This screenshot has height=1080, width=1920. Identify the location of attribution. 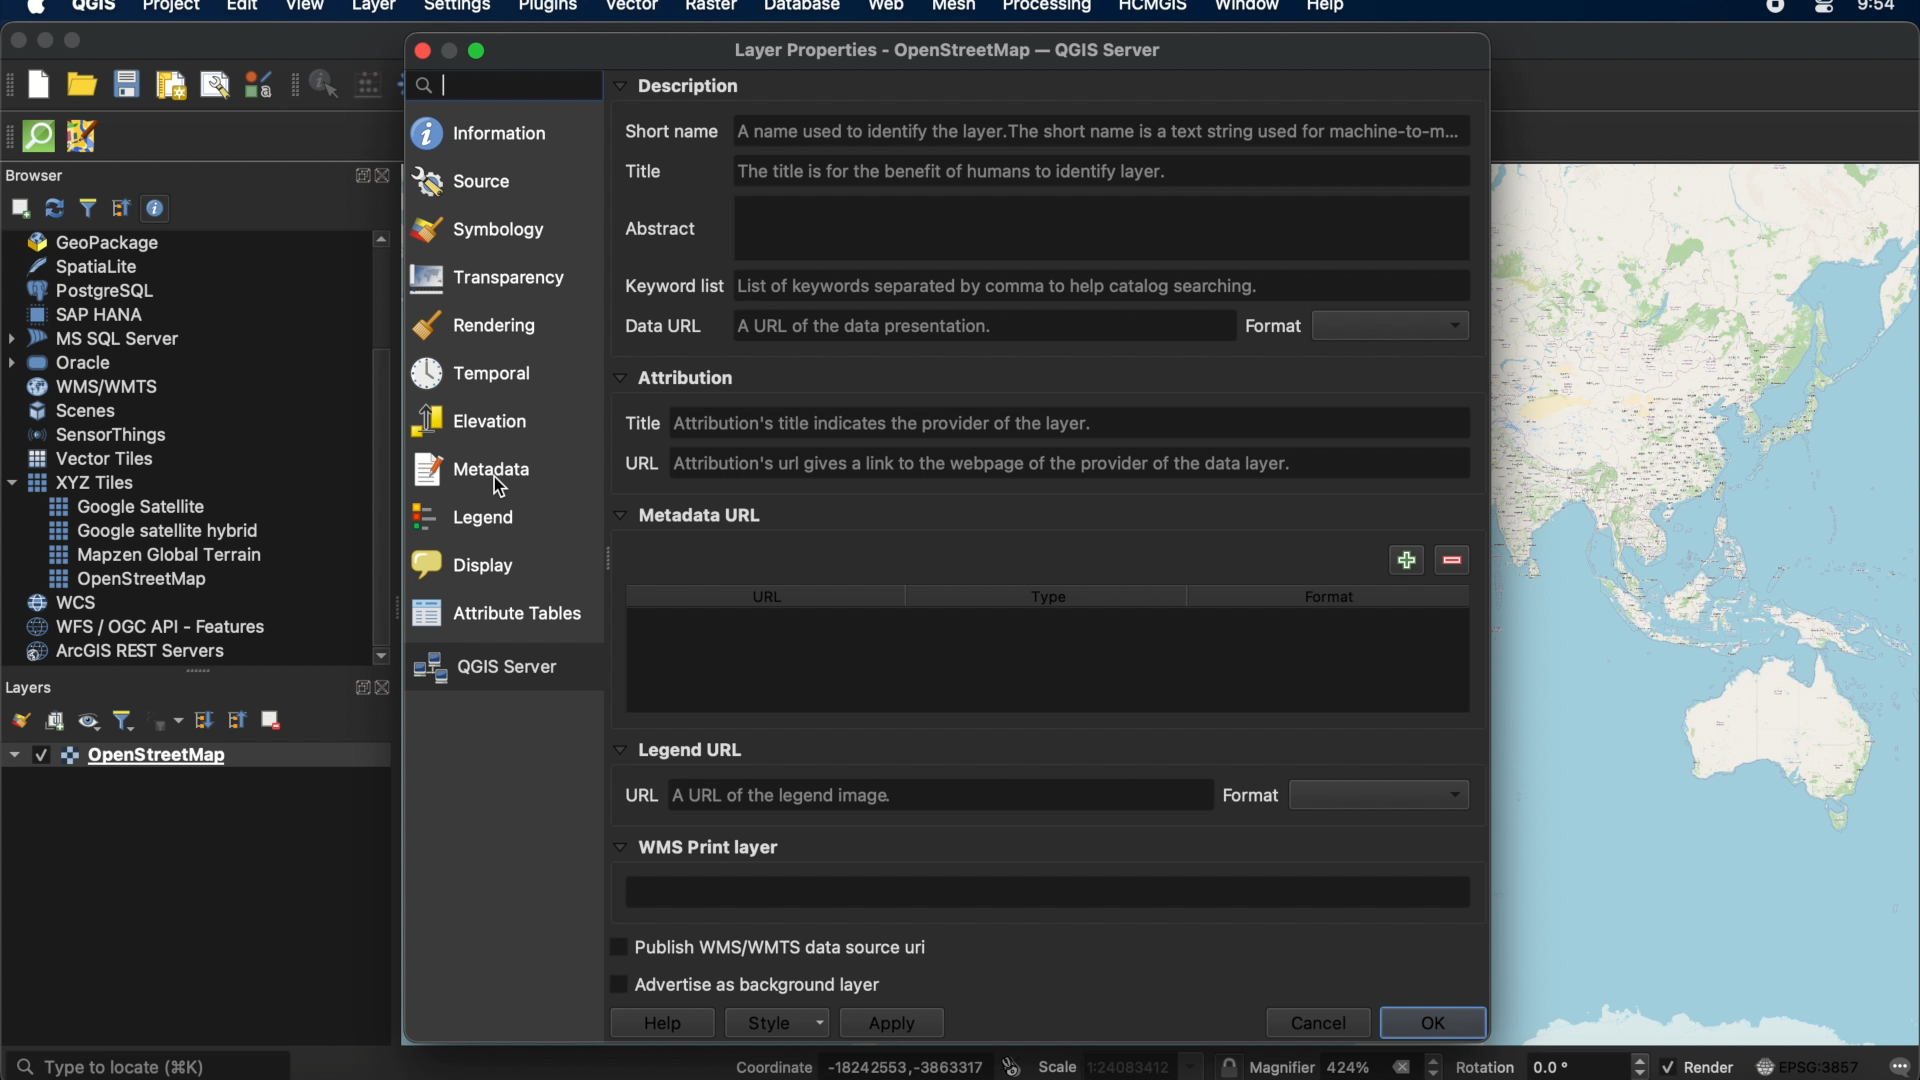
(680, 378).